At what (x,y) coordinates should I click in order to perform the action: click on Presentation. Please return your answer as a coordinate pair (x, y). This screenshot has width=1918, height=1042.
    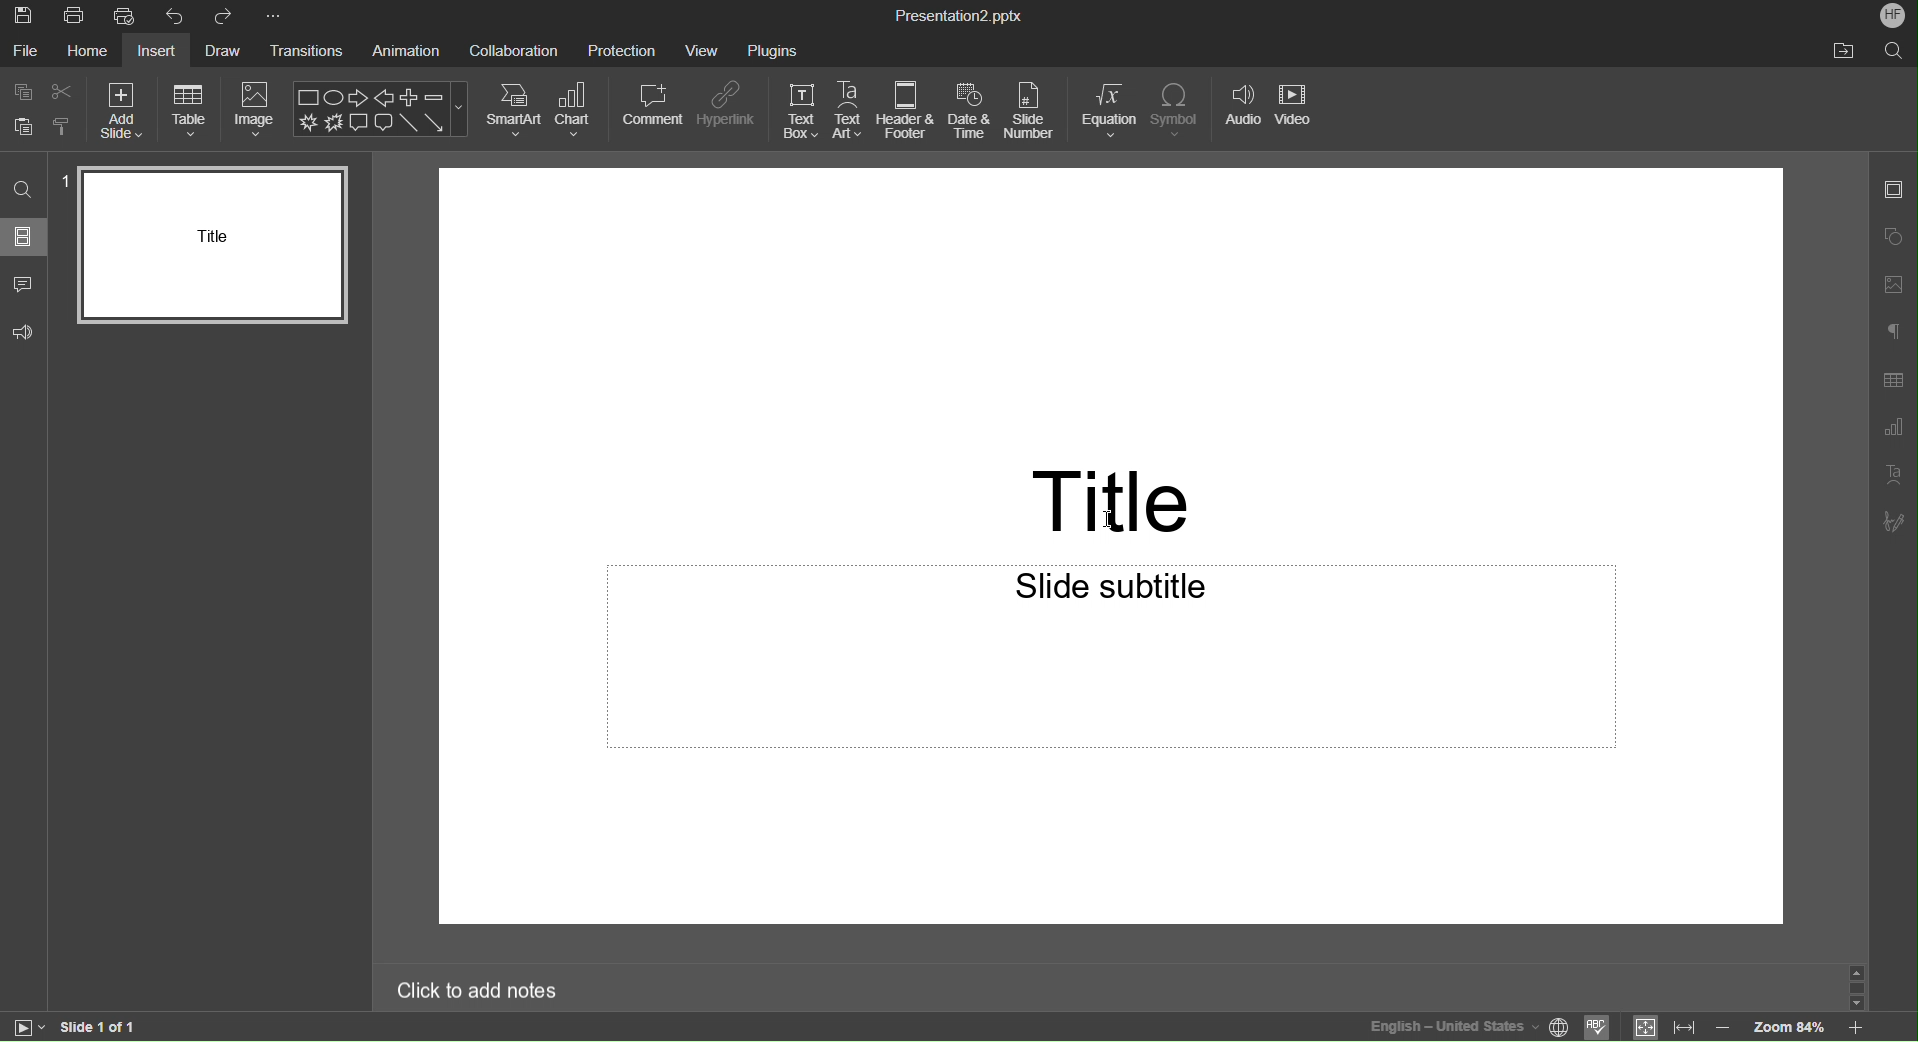
    Looking at the image, I should click on (959, 16).